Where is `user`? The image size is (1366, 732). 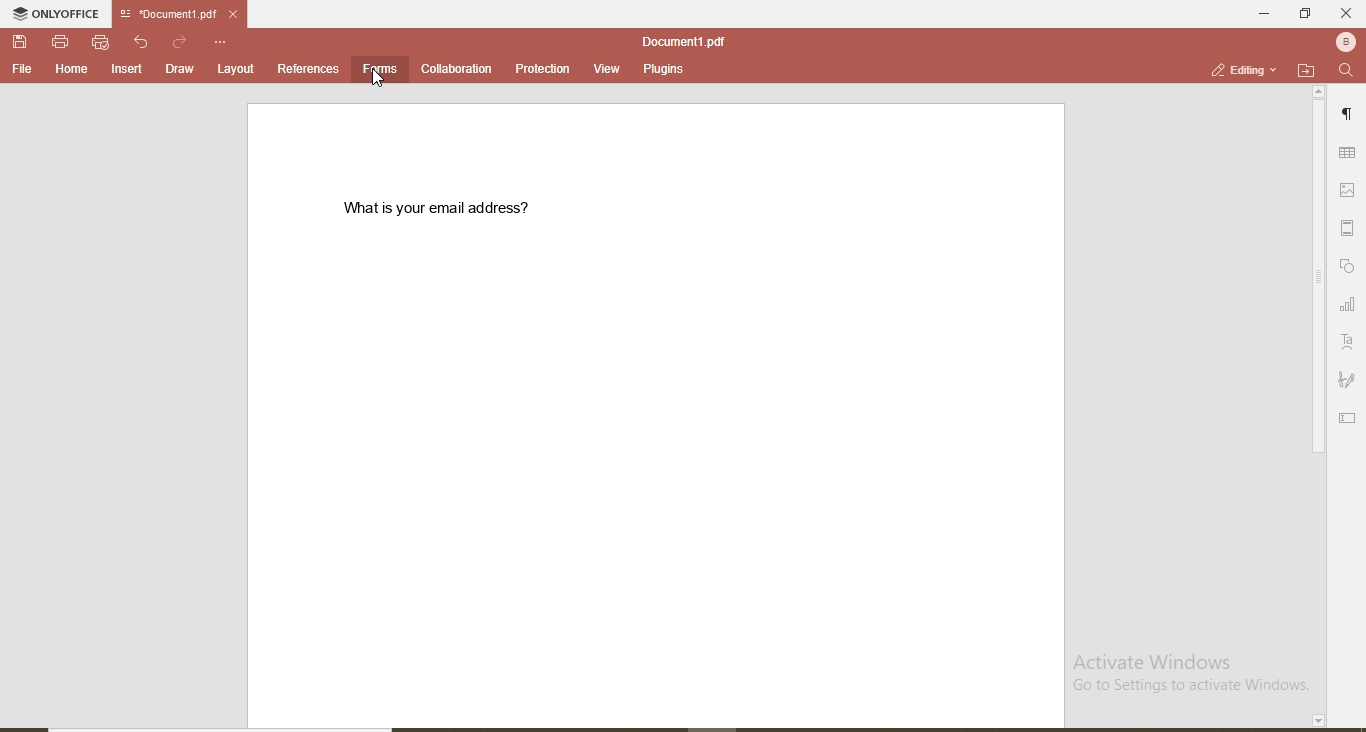
user is located at coordinates (1344, 41).